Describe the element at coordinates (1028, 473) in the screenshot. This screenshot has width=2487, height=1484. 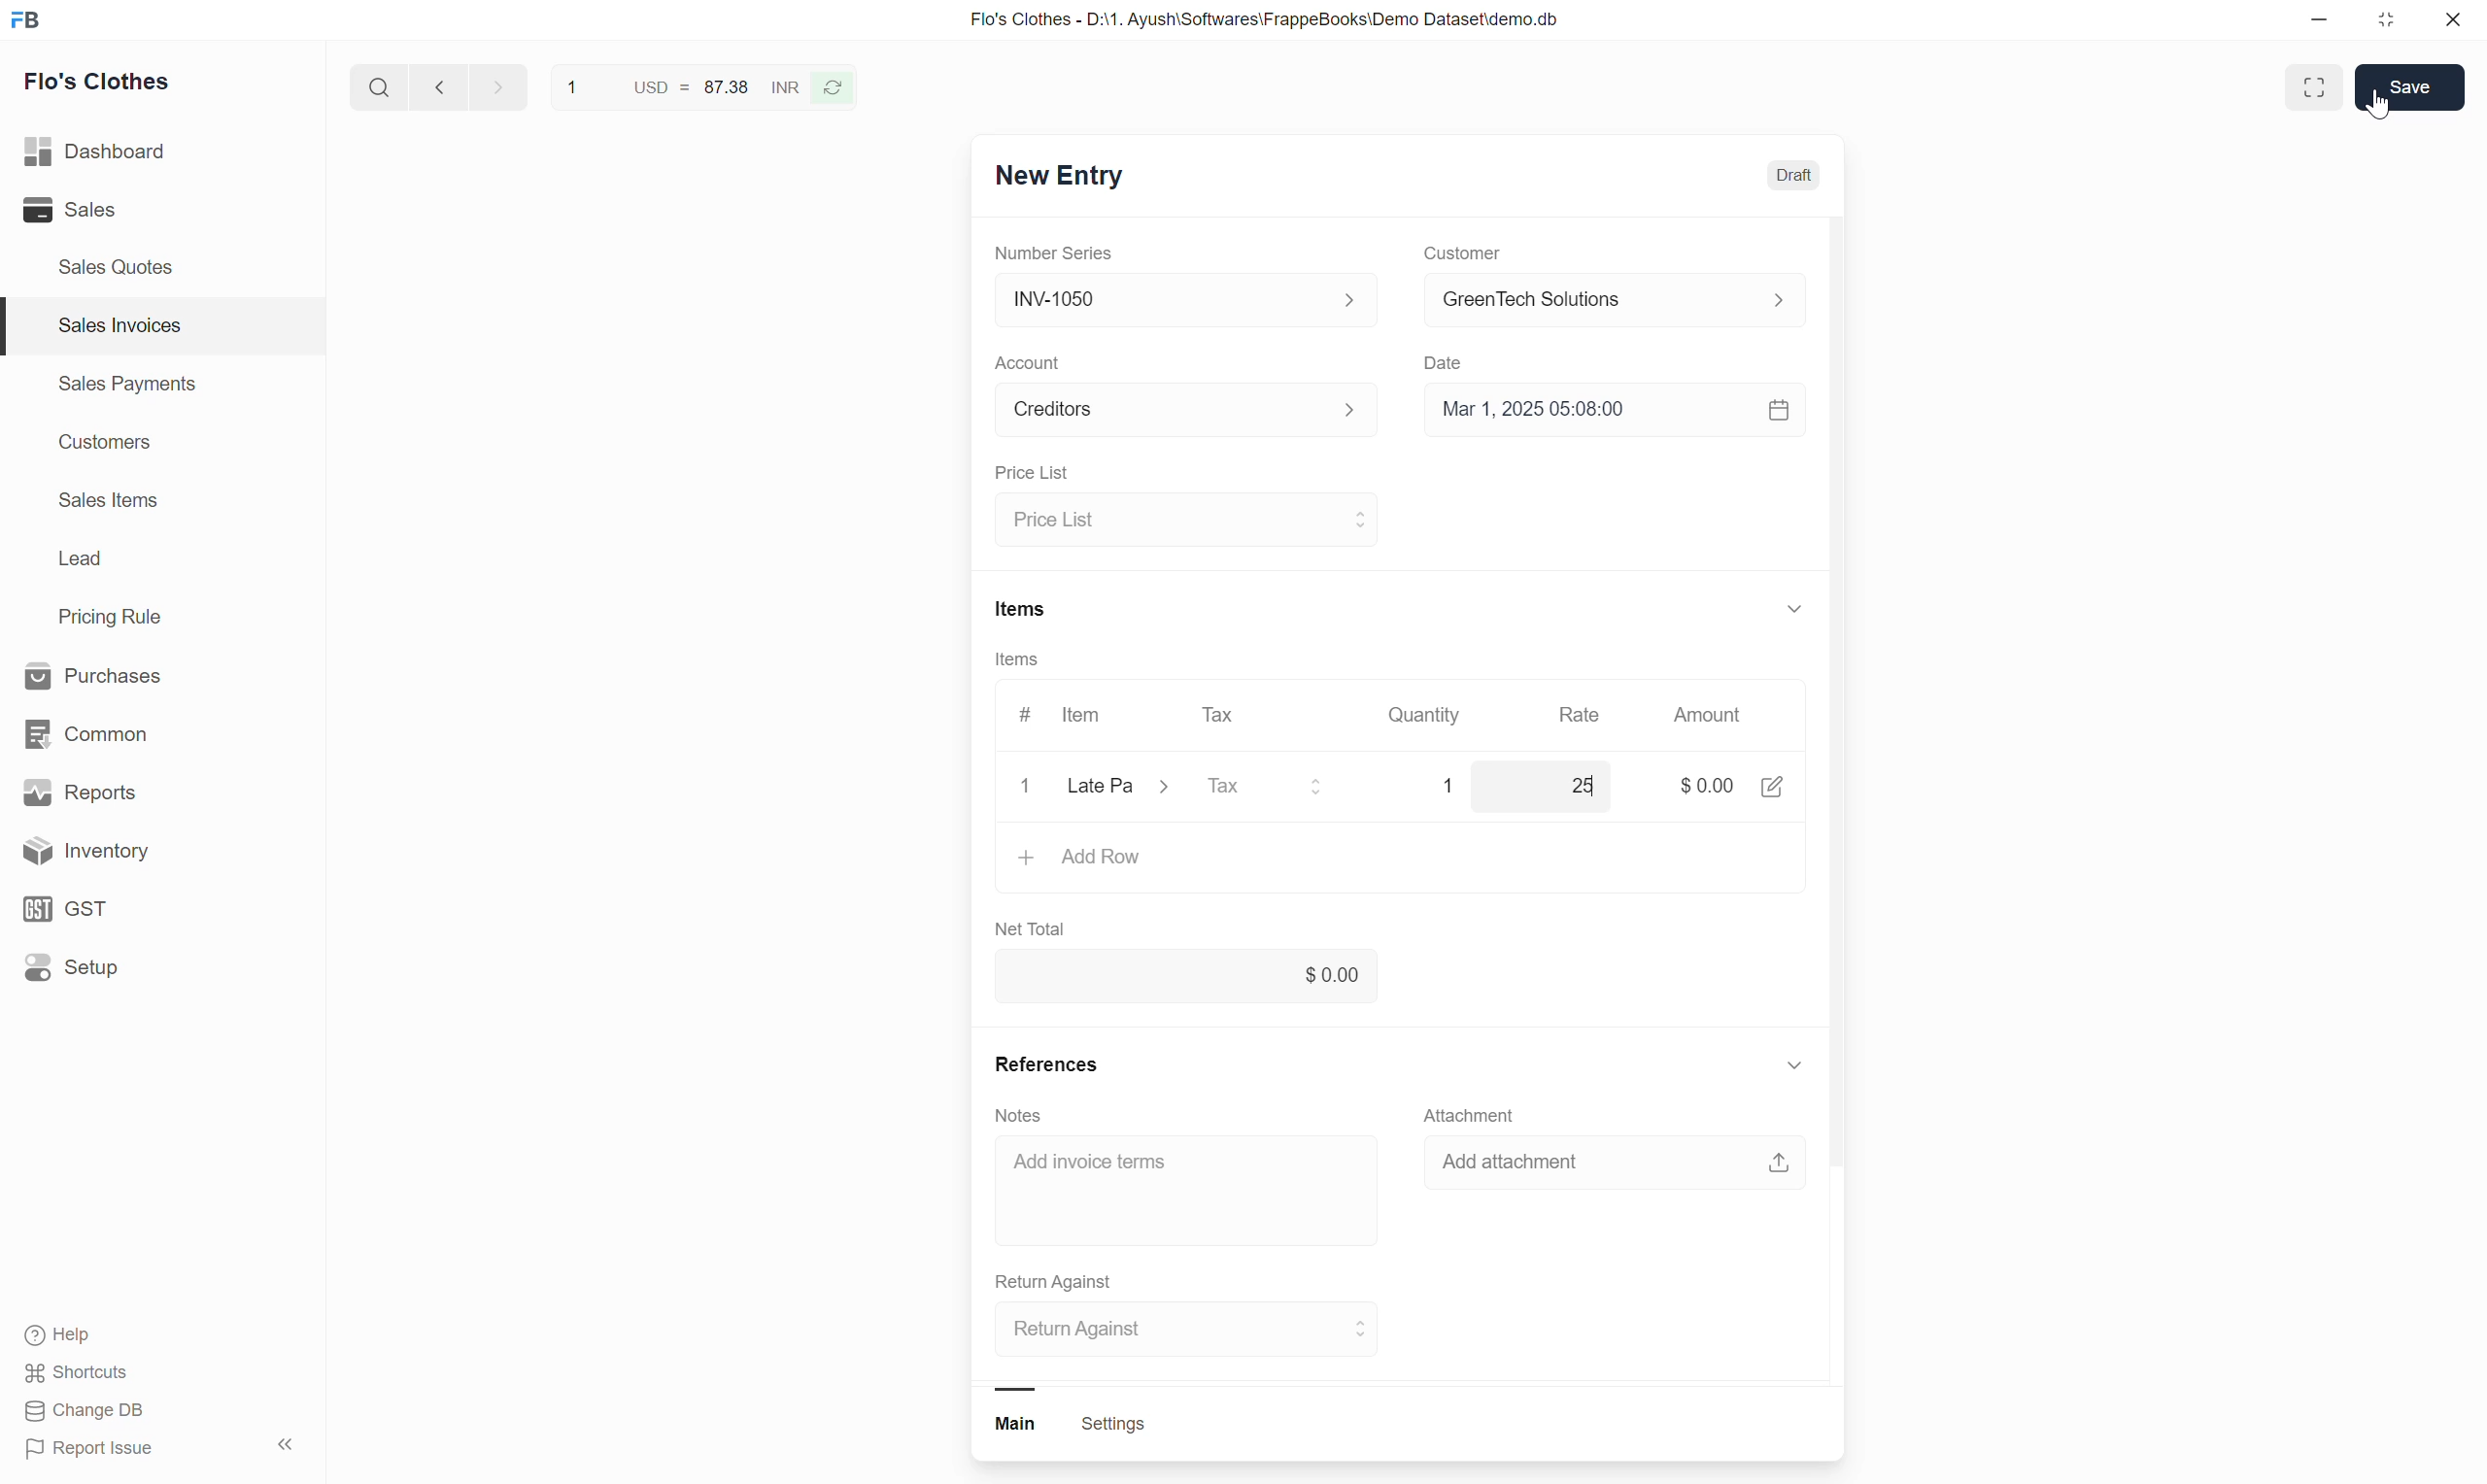
I see `Price List` at that location.